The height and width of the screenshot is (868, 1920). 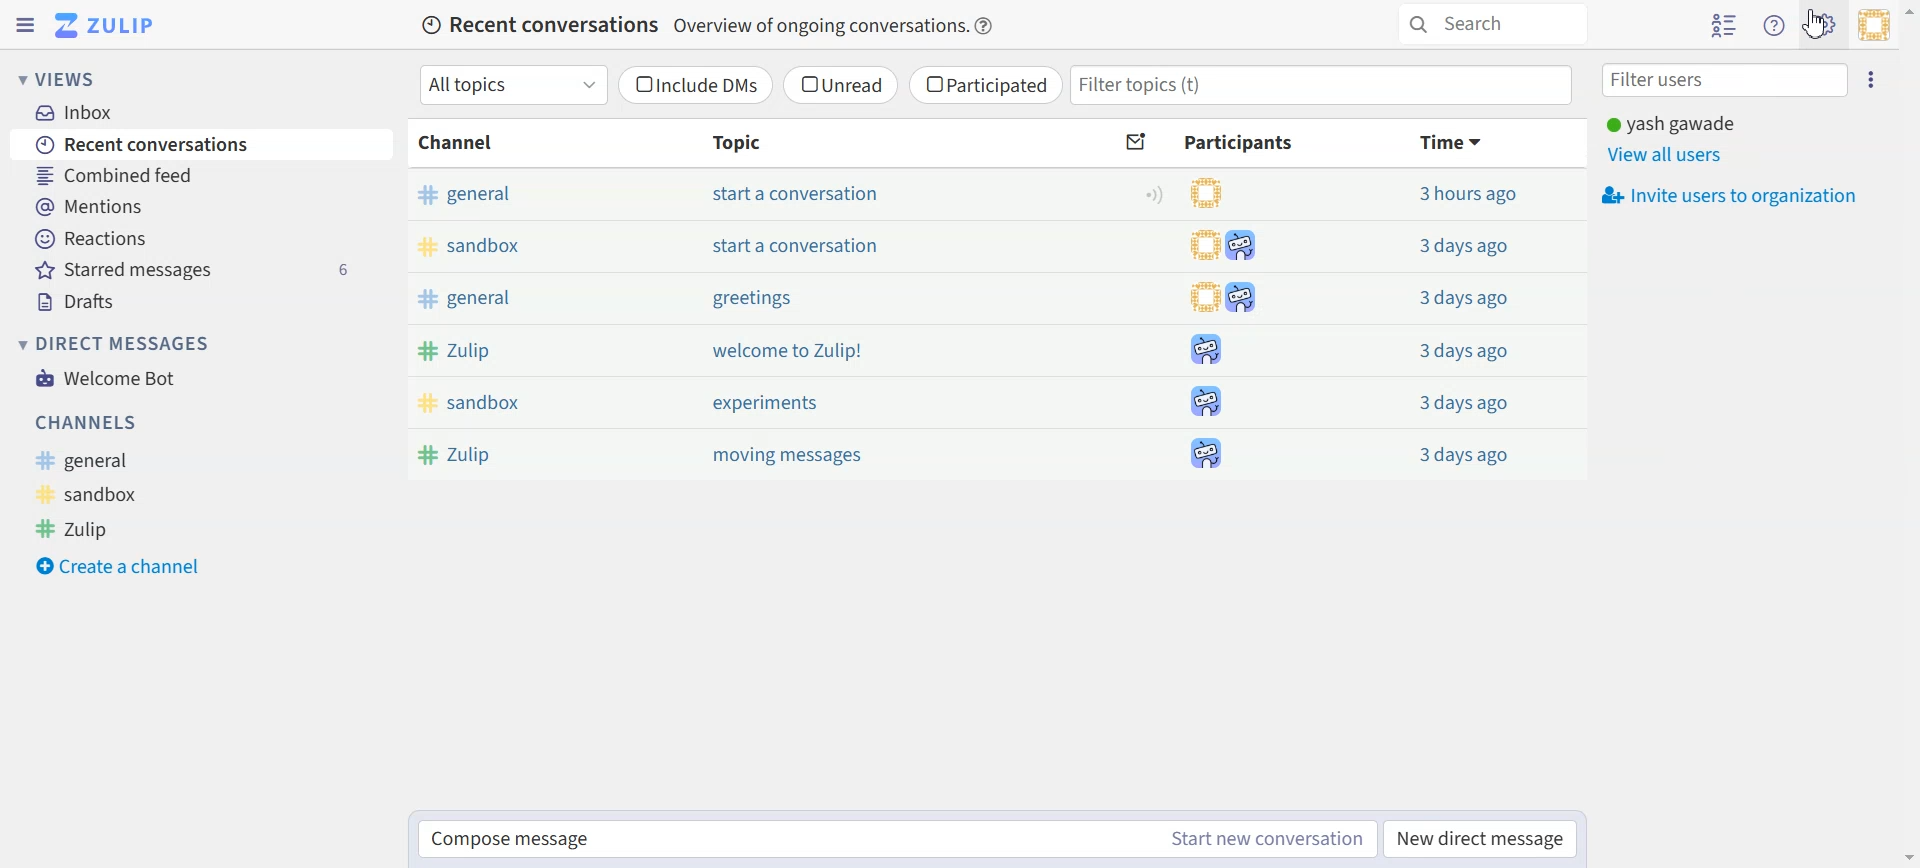 What do you see at coordinates (1459, 456) in the screenshot?
I see `3 days ago` at bounding box center [1459, 456].